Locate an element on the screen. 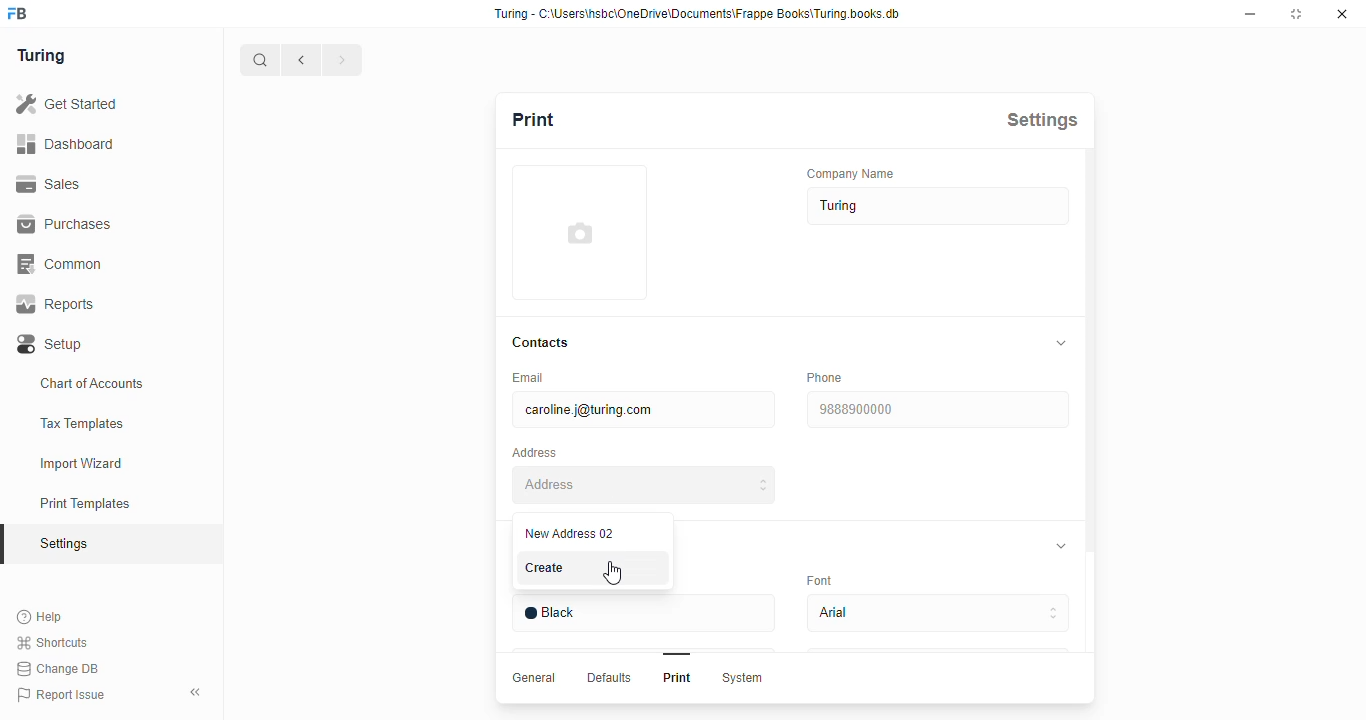 This screenshot has width=1366, height=720. System is located at coordinates (744, 679).